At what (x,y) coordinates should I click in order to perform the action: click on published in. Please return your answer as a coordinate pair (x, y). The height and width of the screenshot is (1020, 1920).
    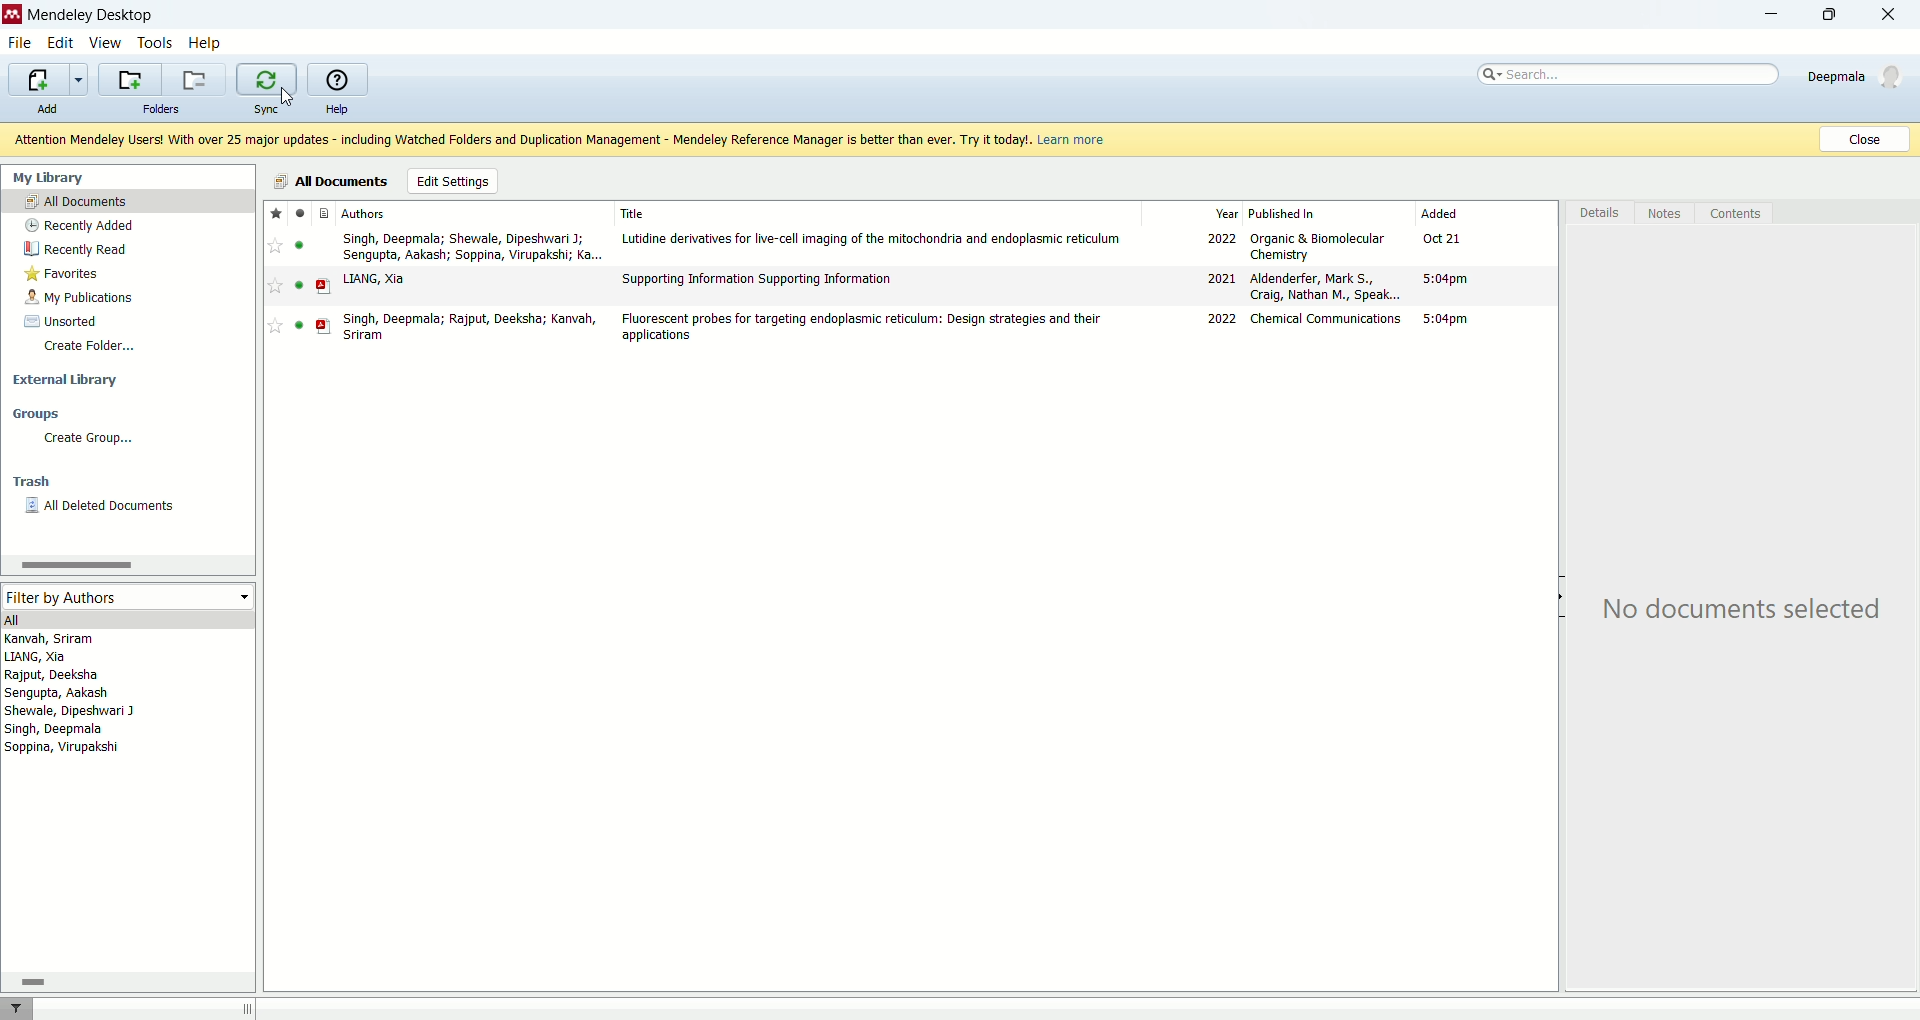
    Looking at the image, I should click on (1325, 214).